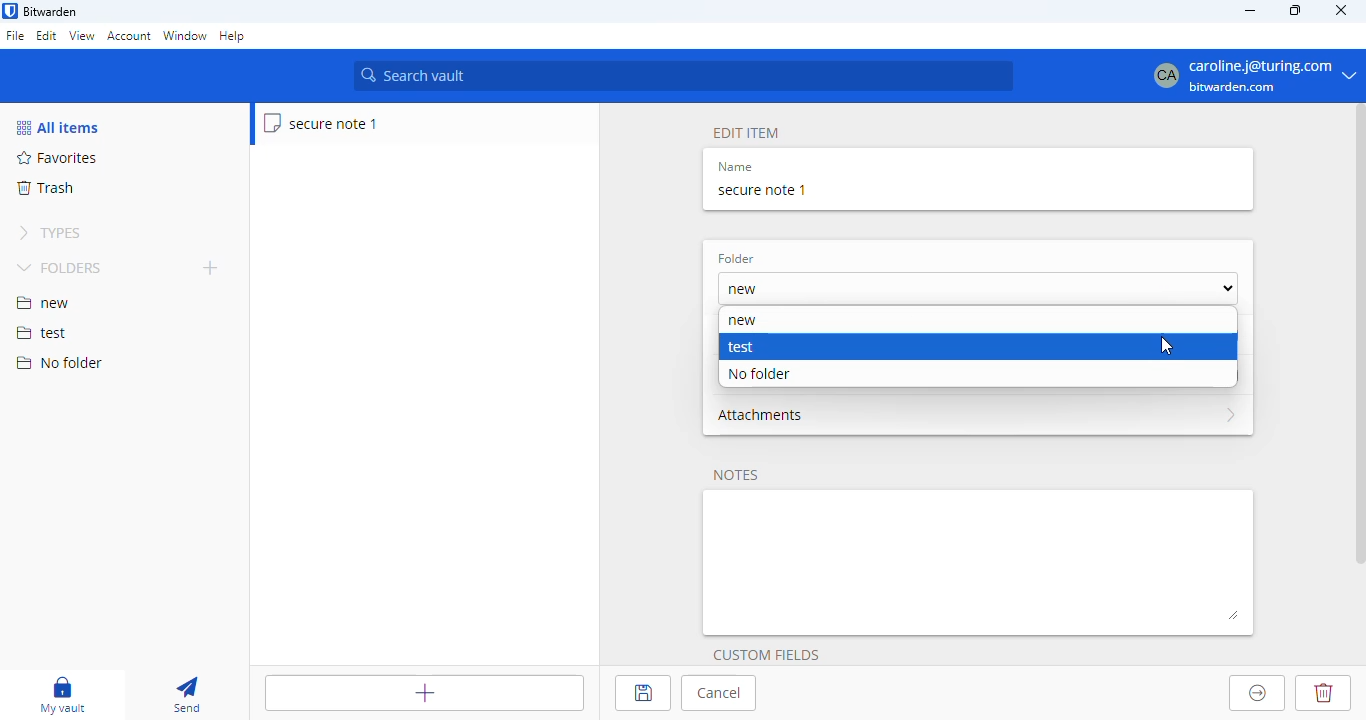 The width and height of the screenshot is (1366, 720). What do you see at coordinates (425, 693) in the screenshot?
I see `add item` at bounding box center [425, 693].